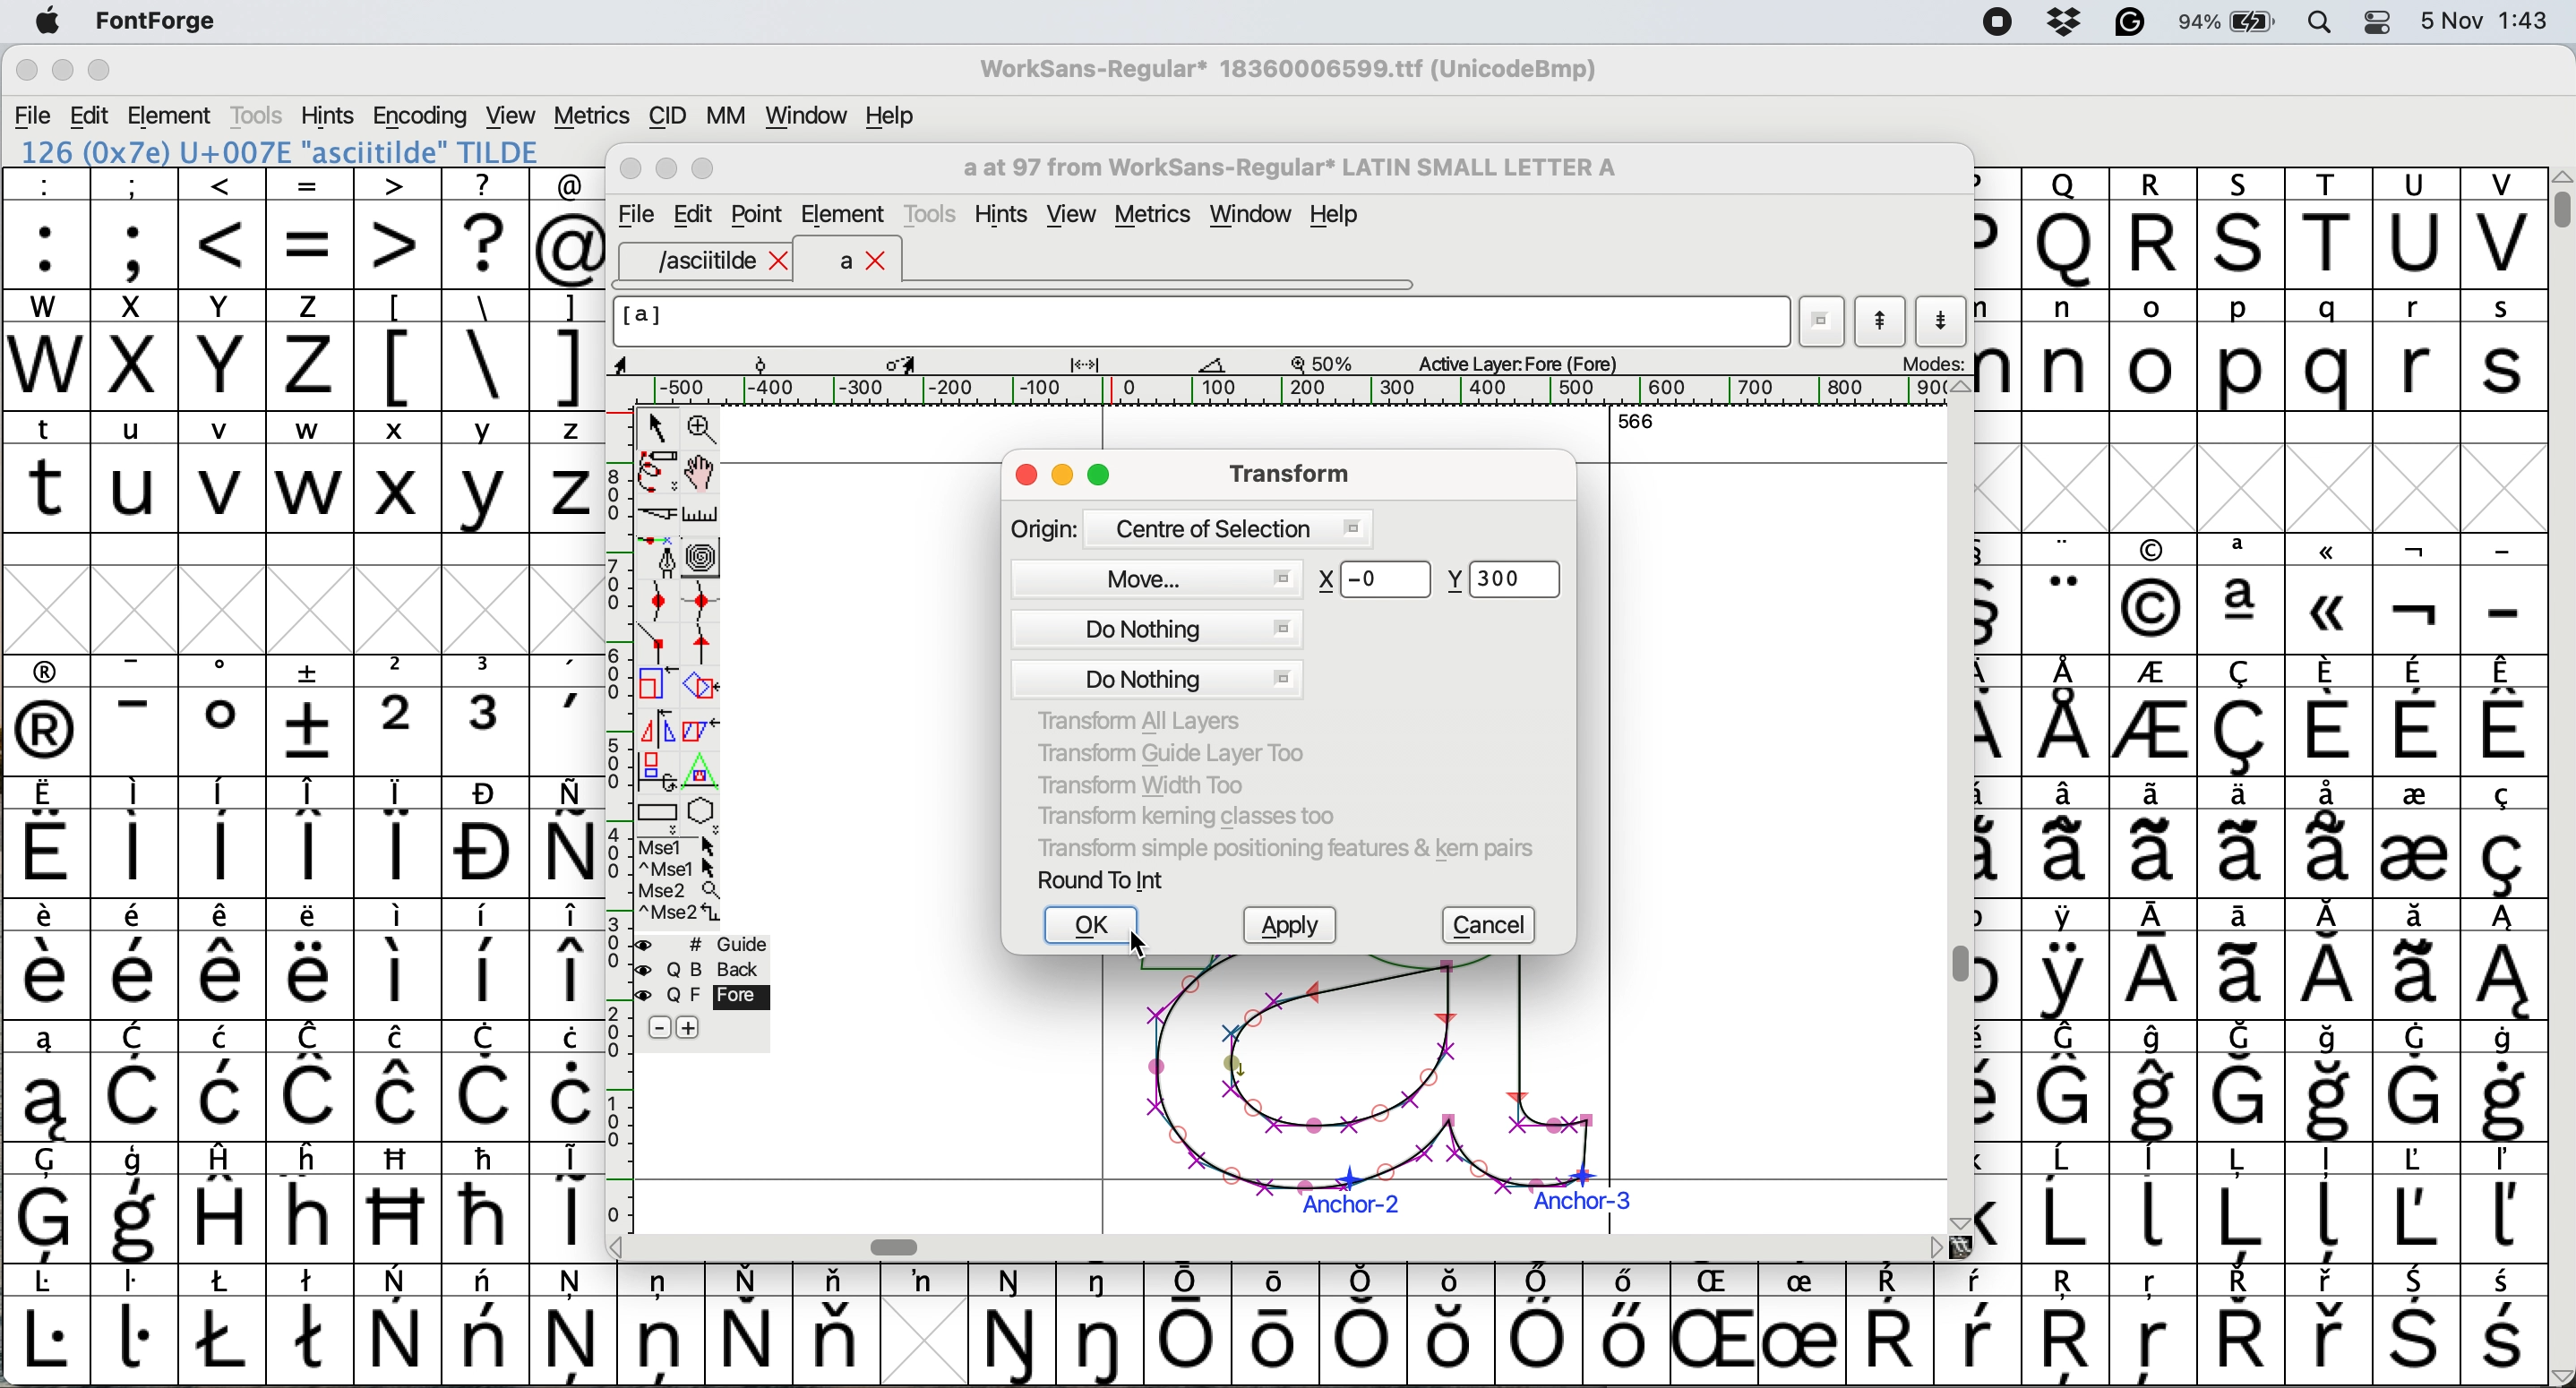  What do you see at coordinates (1287, 168) in the screenshot?
I see `glyph name` at bounding box center [1287, 168].